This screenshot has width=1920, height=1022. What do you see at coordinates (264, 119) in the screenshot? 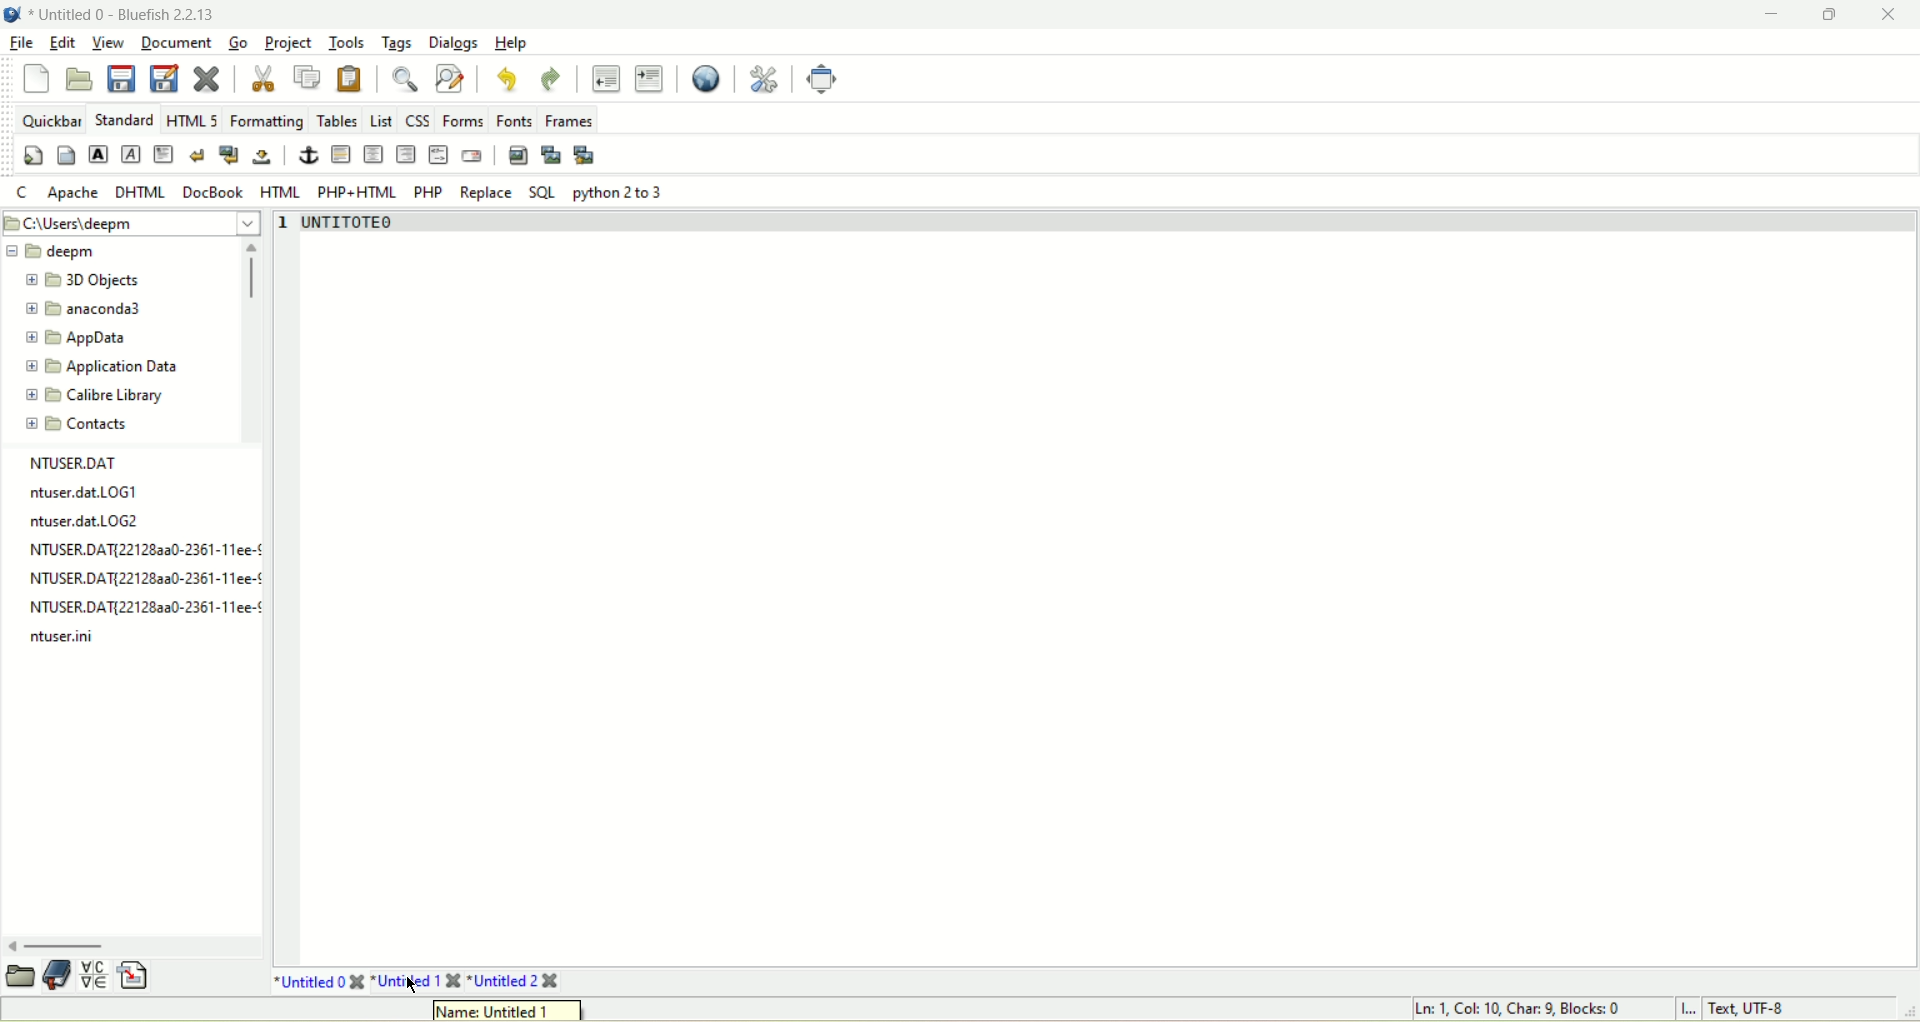
I see `Formatting` at bounding box center [264, 119].